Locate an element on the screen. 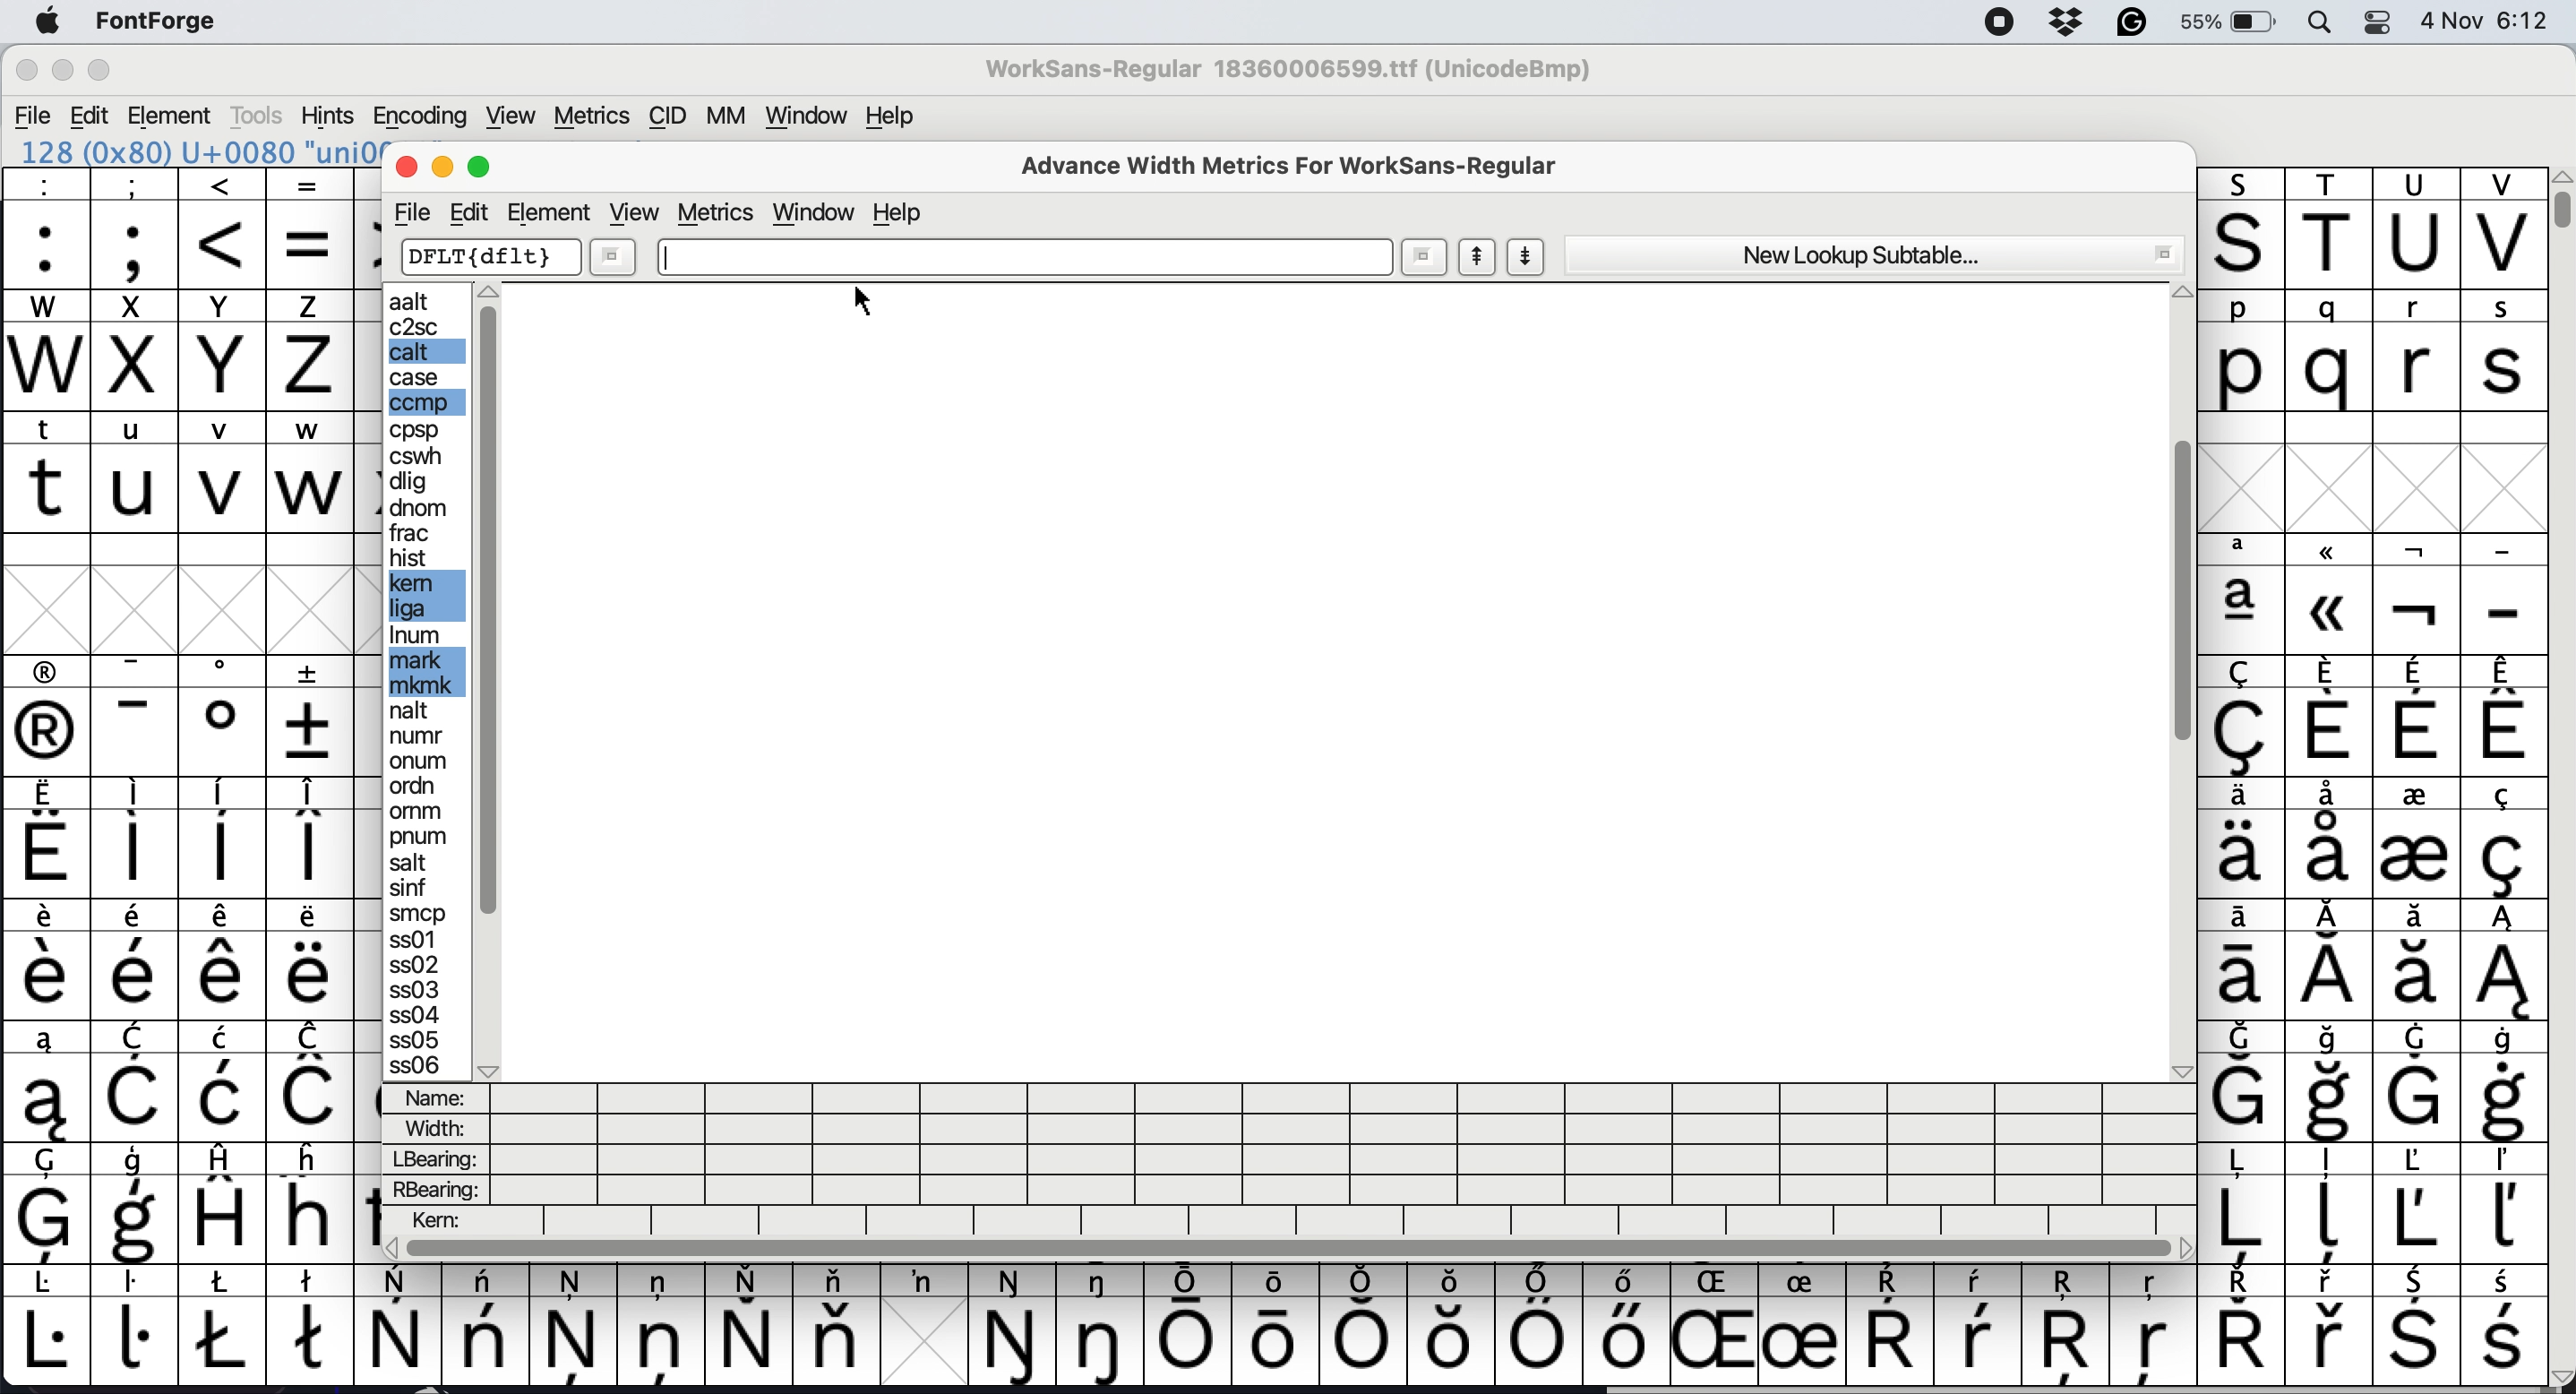 Image resolution: width=2576 pixels, height=1394 pixels. Close is located at coordinates (26, 66).